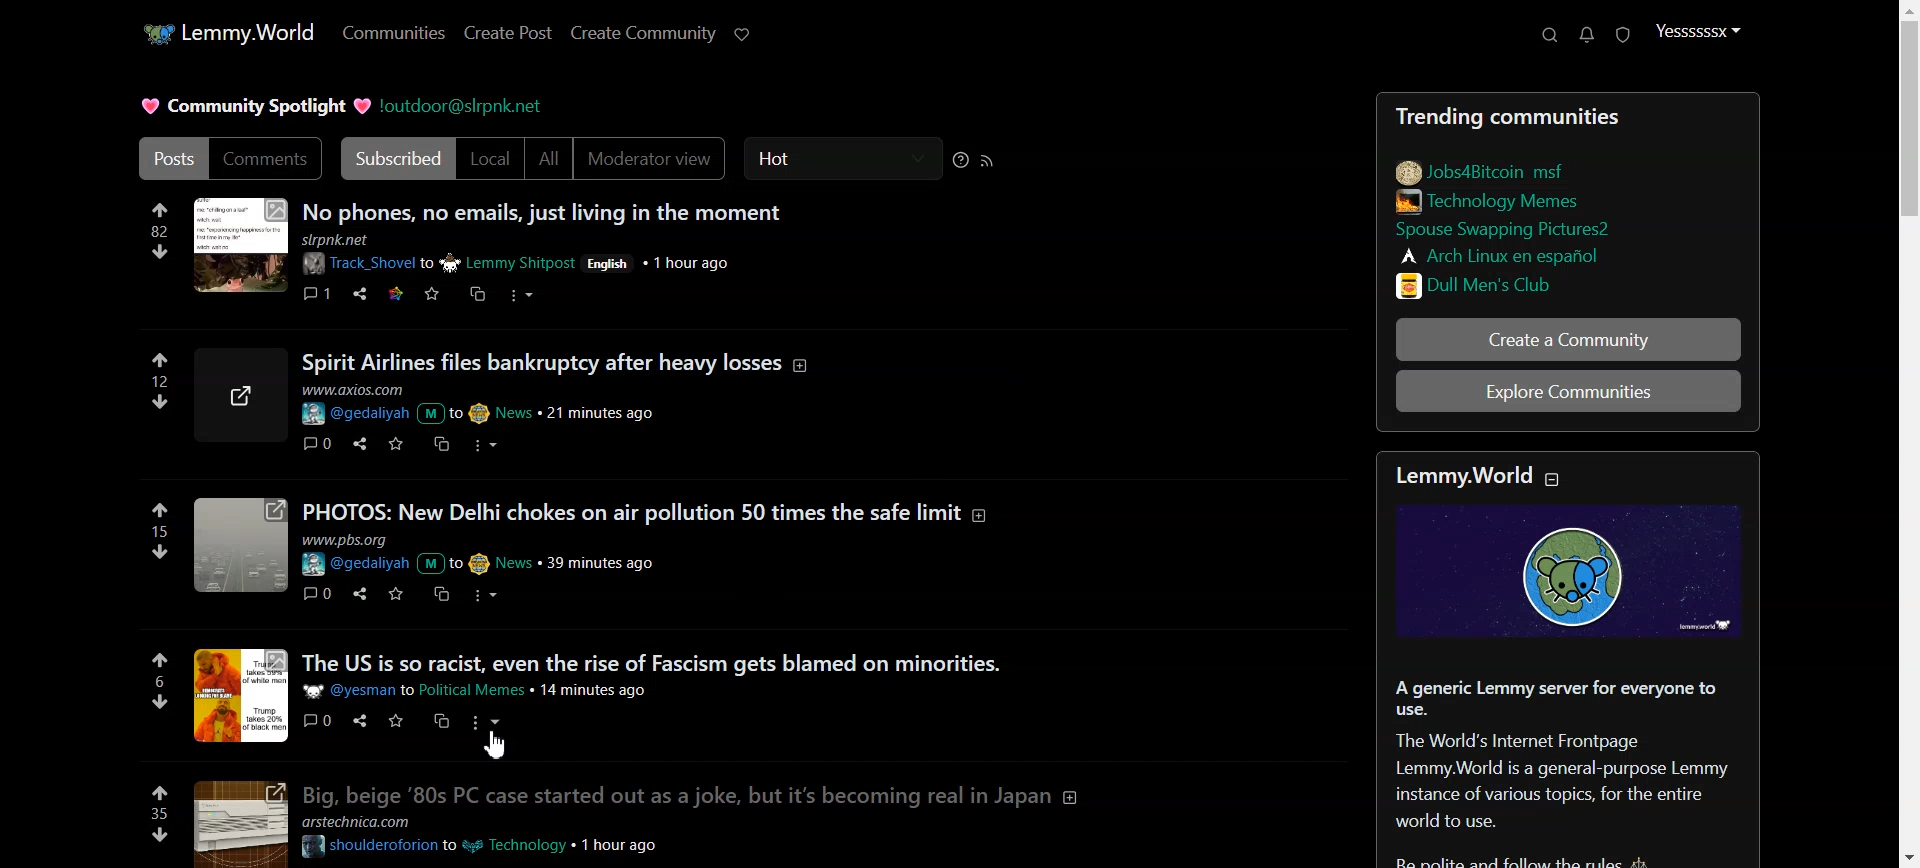  Describe the element at coordinates (392, 594) in the screenshot. I see `save` at that location.